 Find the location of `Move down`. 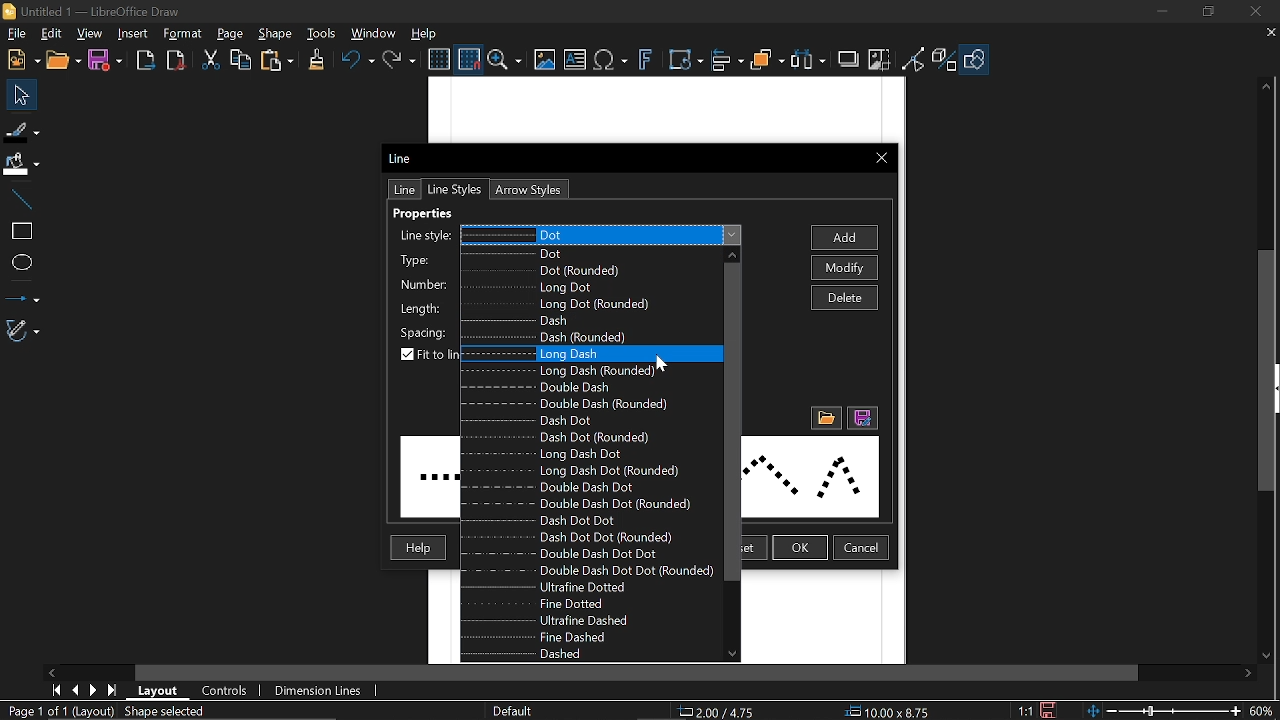

Move down is located at coordinates (1270, 658).